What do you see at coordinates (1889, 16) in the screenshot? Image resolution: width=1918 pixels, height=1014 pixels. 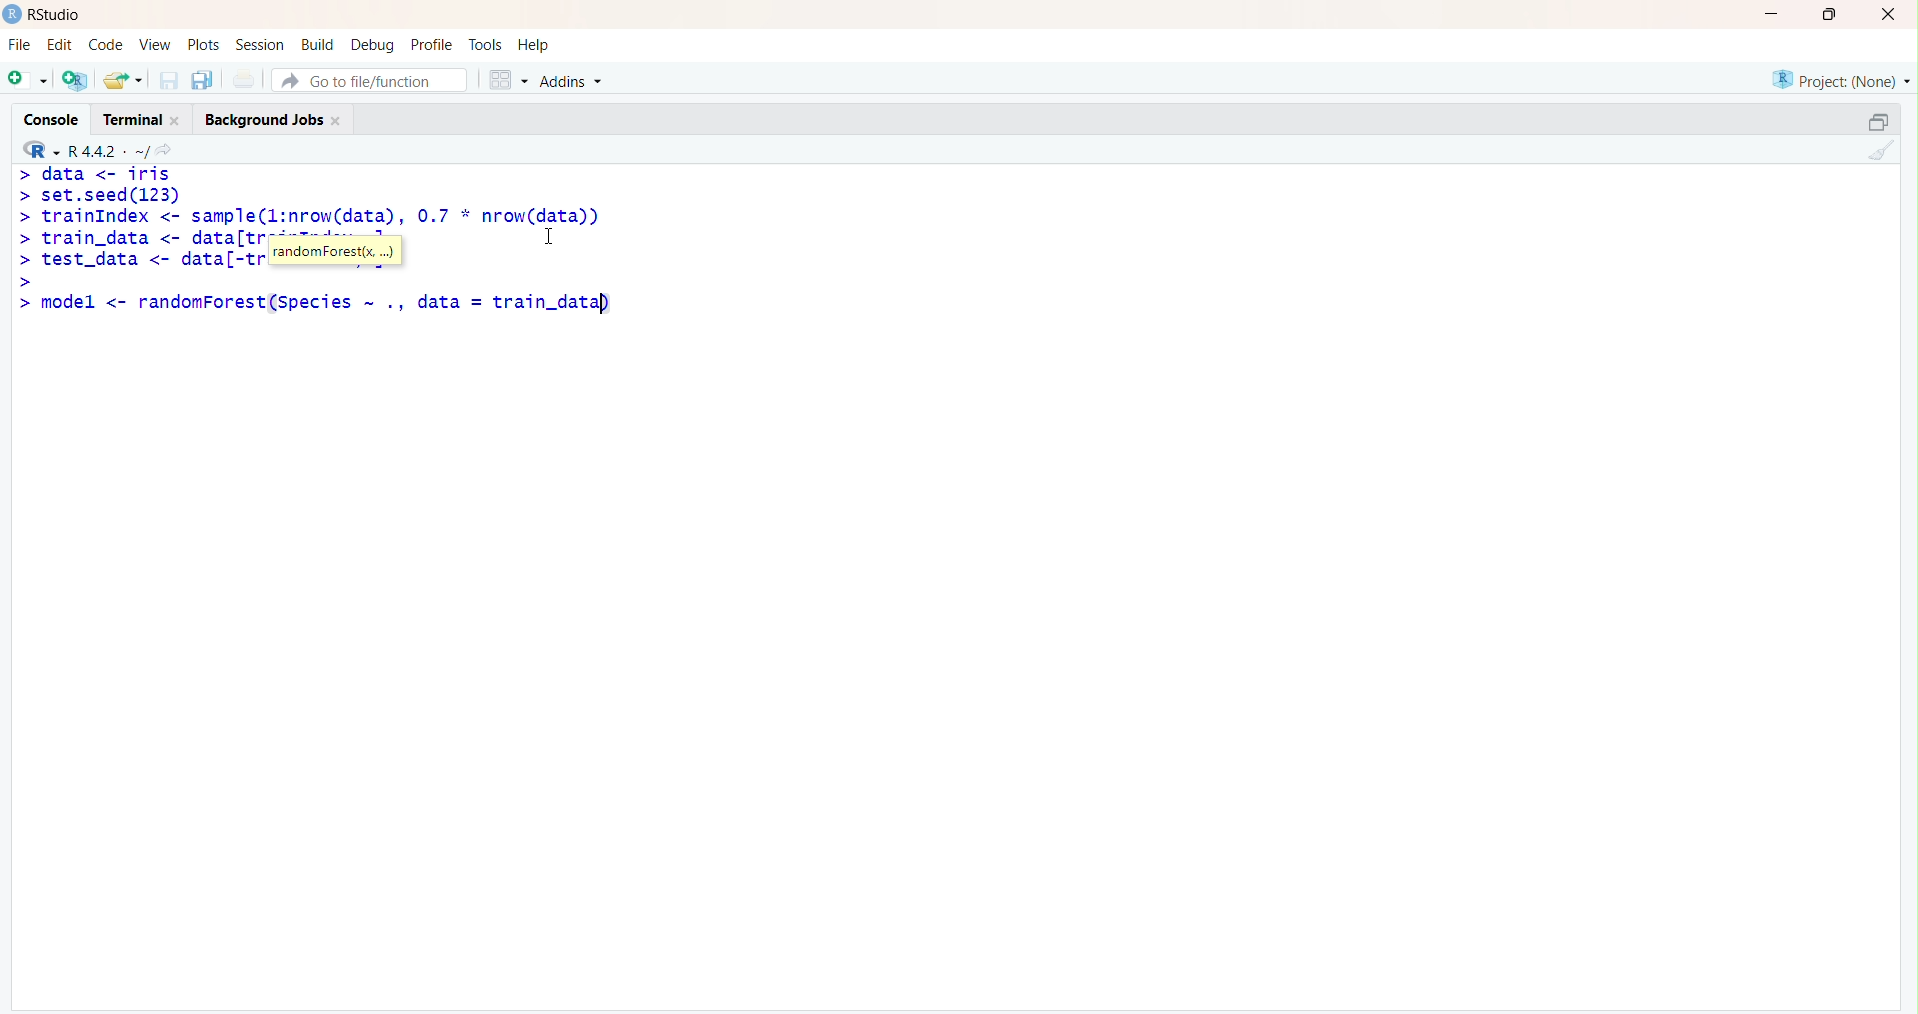 I see `Close` at bounding box center [1889, 16].